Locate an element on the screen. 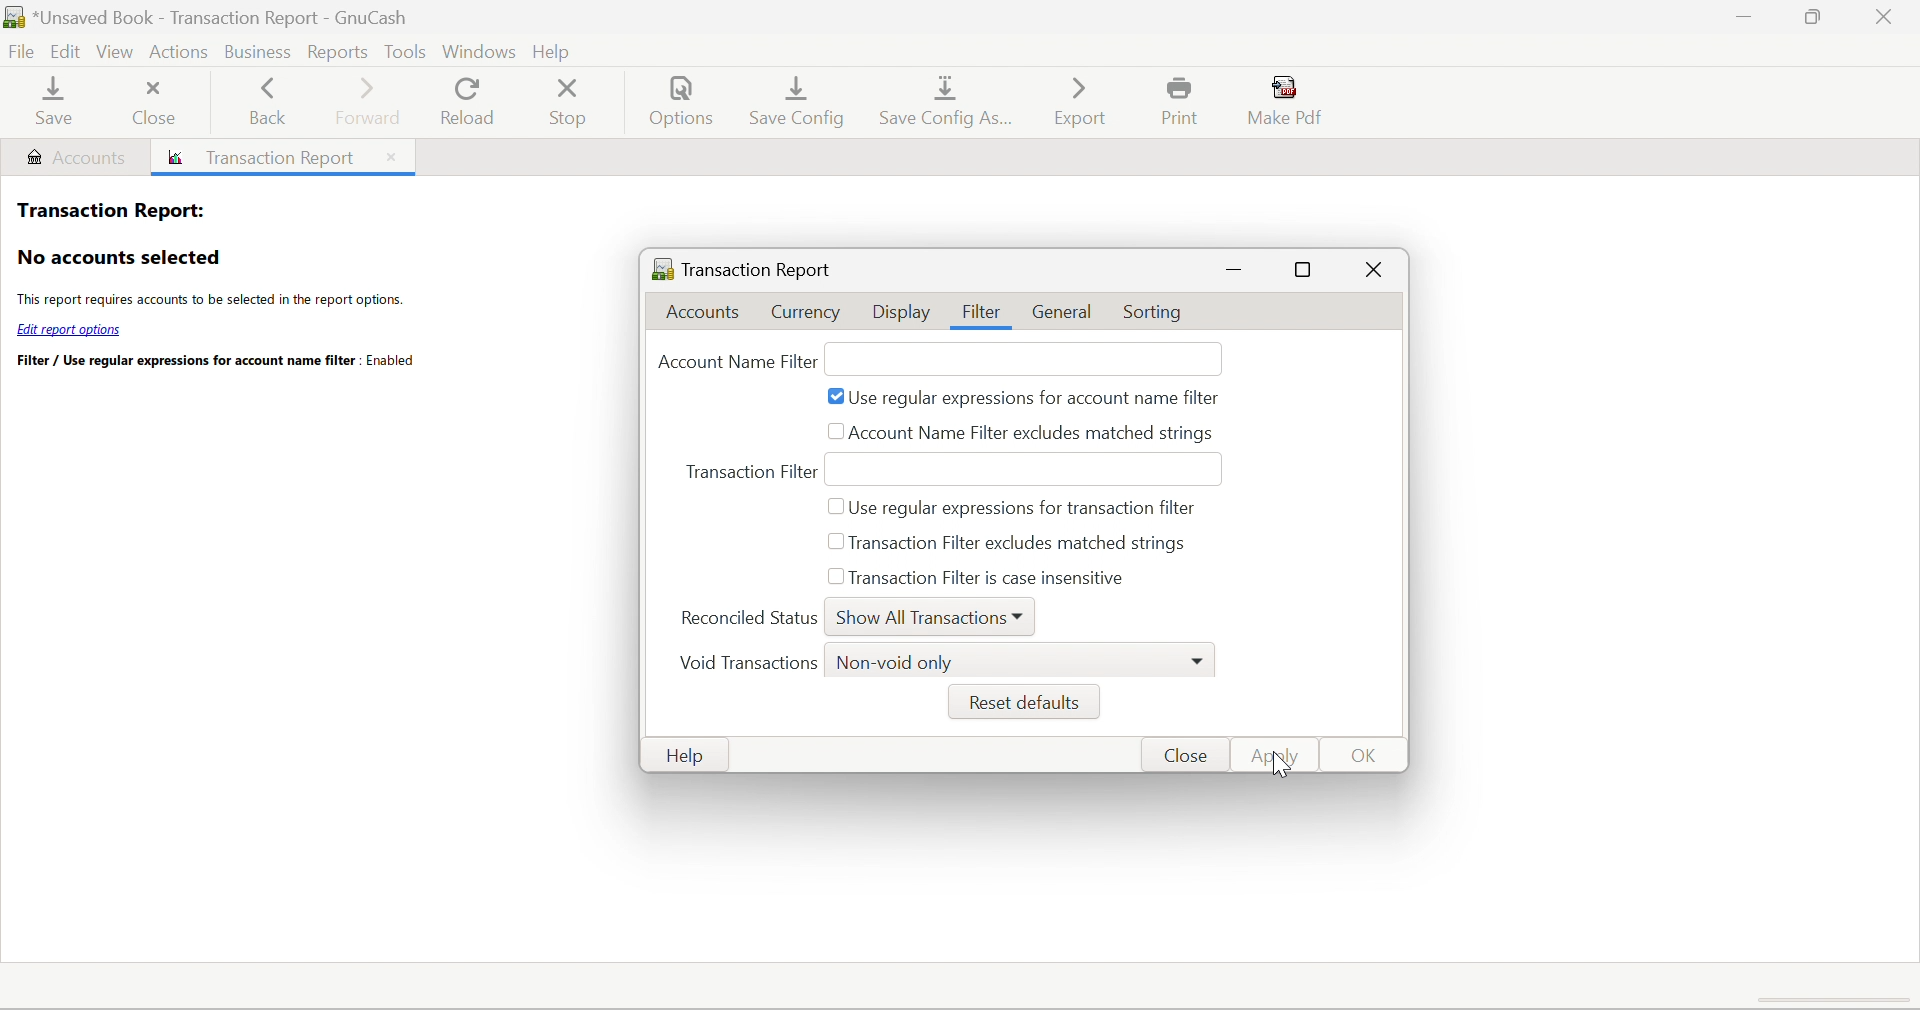 Image resolution: width=1920 pixels, height=1010 pixels. Accounts is located at coordinates (75, 157).